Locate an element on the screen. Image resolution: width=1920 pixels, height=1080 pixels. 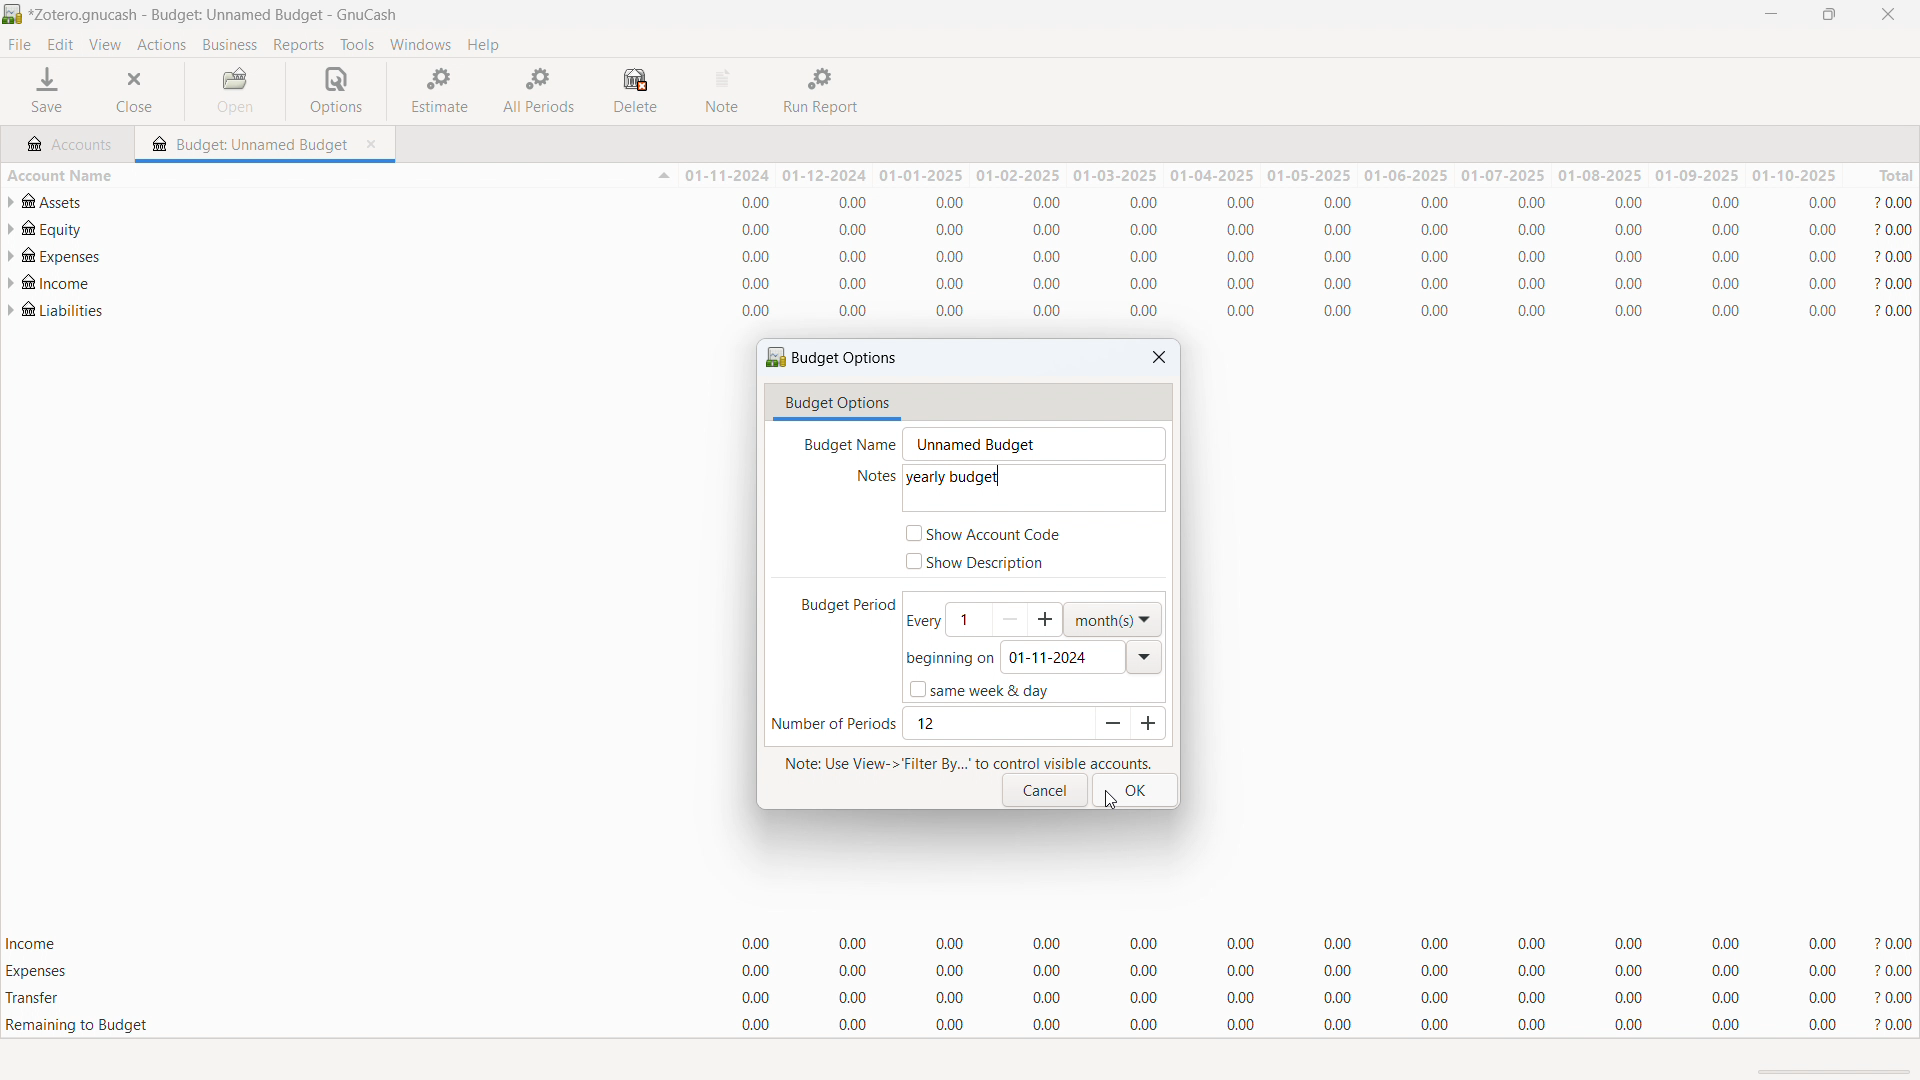
01-11-2024 is located at coordinates (726, 176).